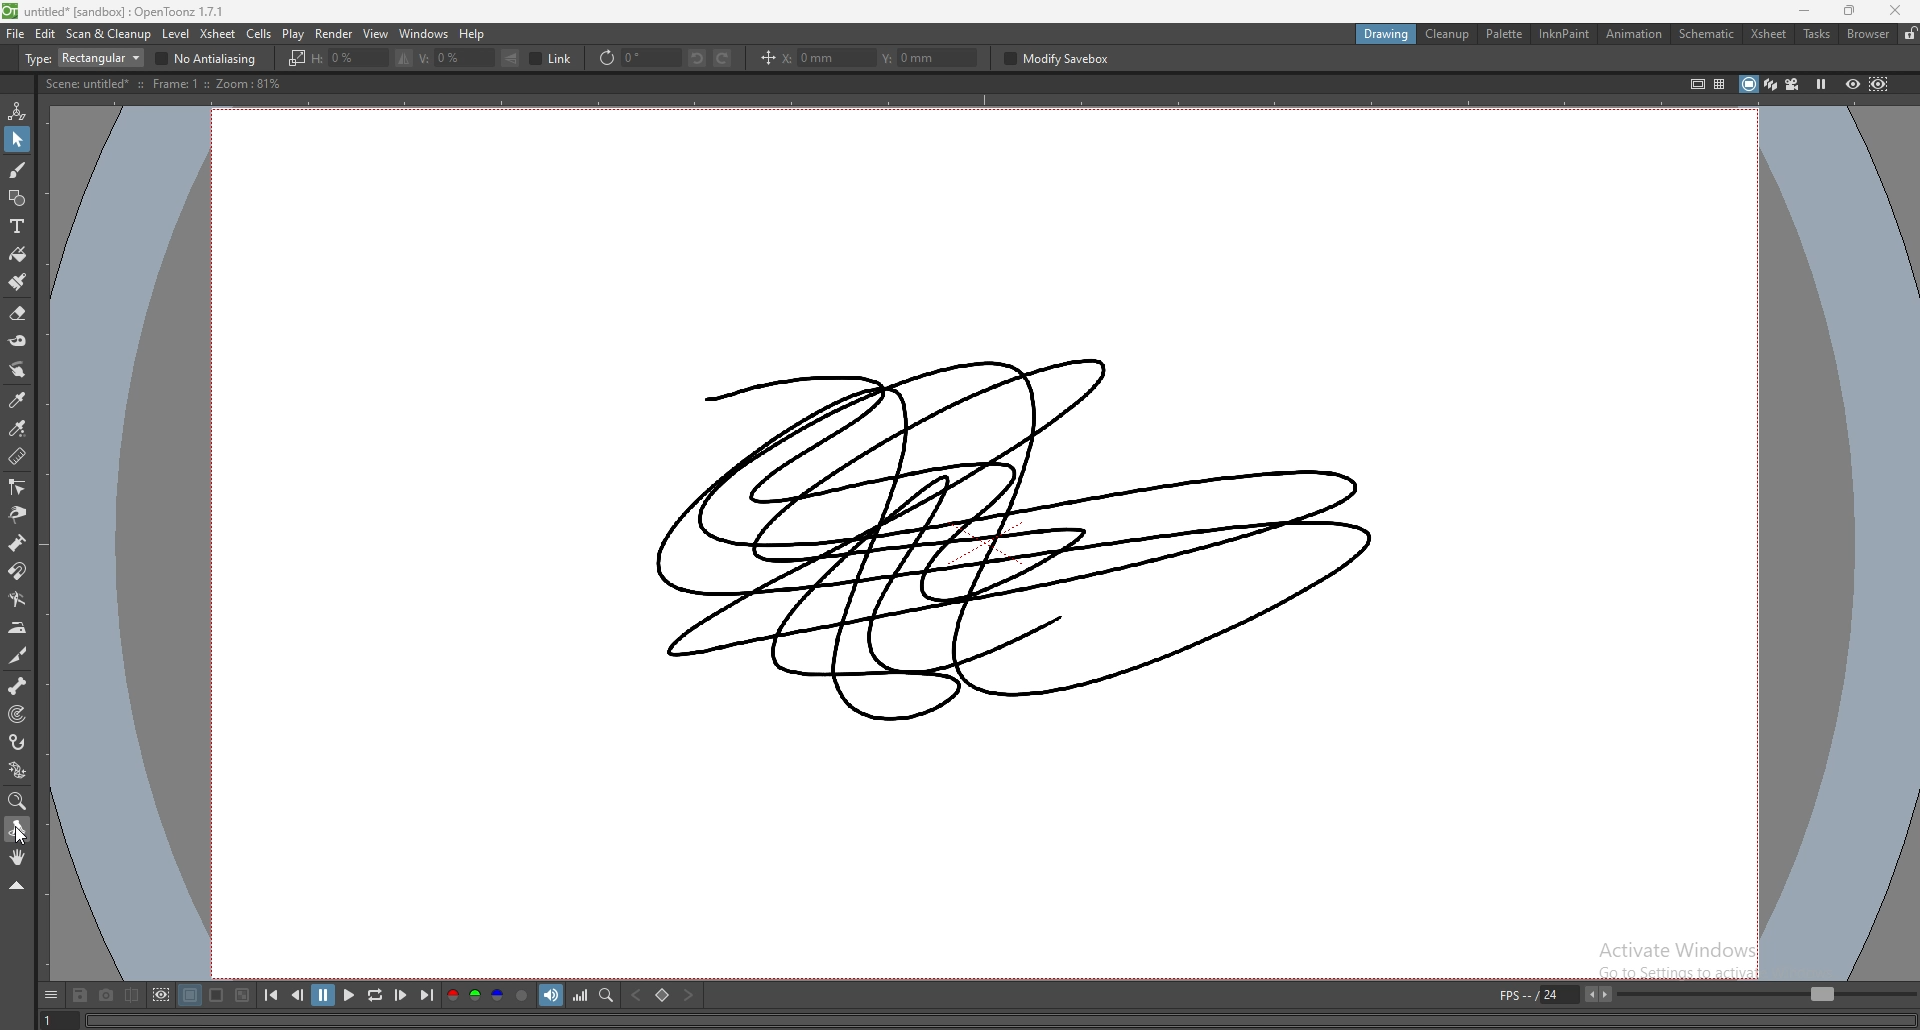 The image size is (1920, 1030). What do you see at coordinates (17, 458) in the screenshot?
I see `ruler` at bounding box center [17, 458].